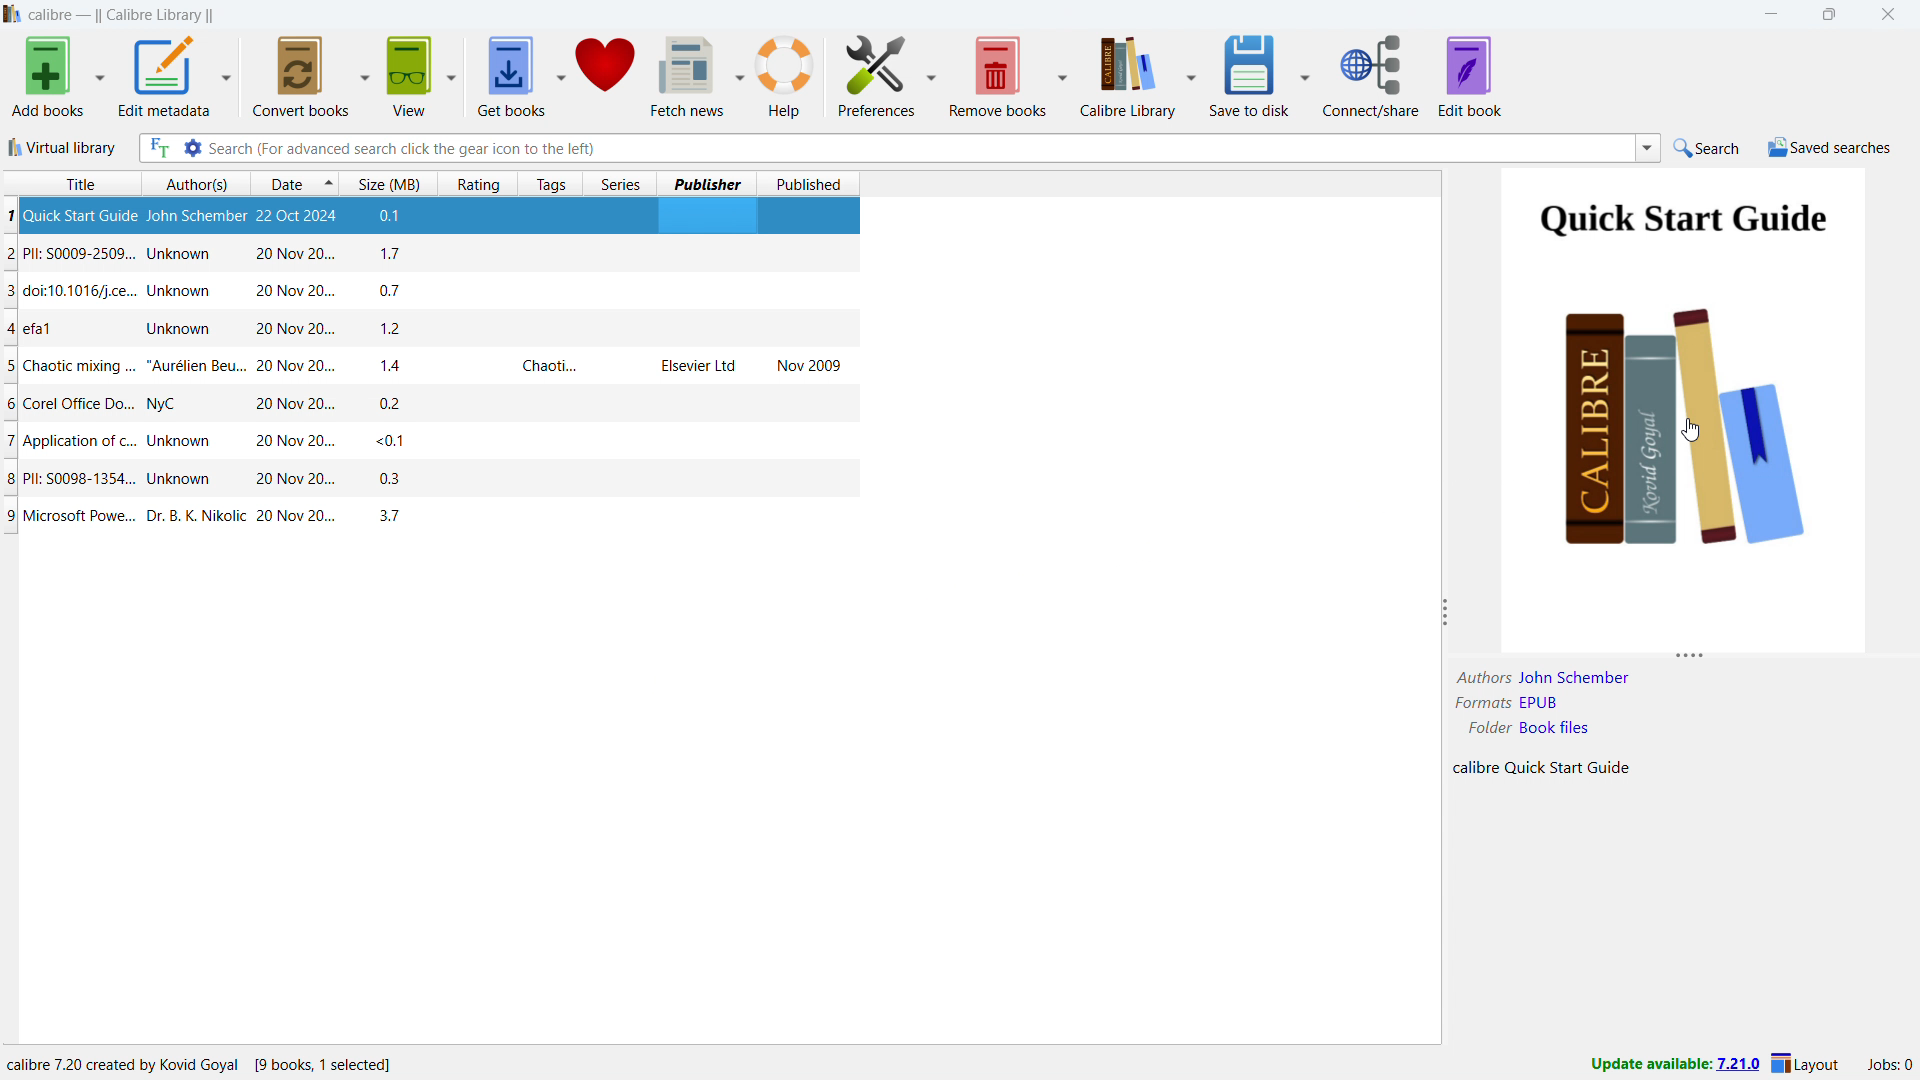 The width and height of the screenshot is (1920, 1080). I want to click on Chaotic mixing ... “Aurélien Beu... 20 Nov 20... 14, so click(125, 369).